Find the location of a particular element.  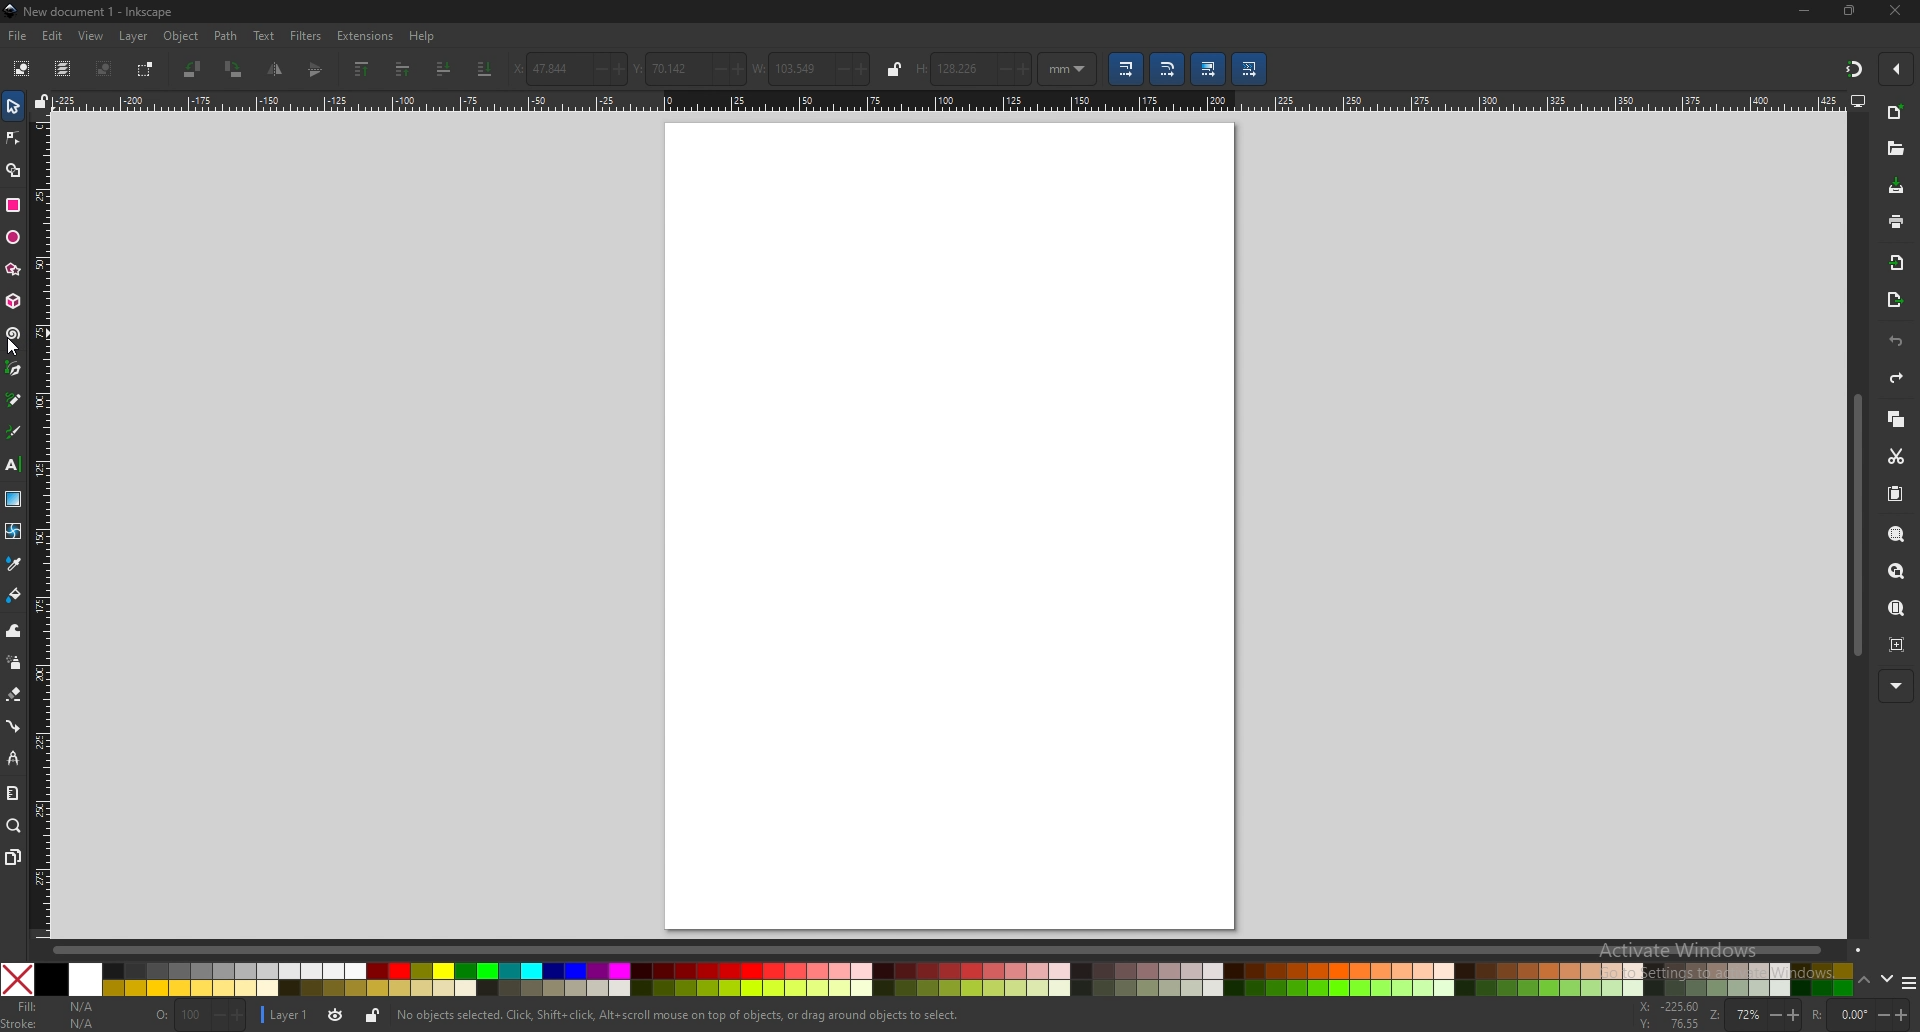

scroll bar is located at coordinates (956, 950).